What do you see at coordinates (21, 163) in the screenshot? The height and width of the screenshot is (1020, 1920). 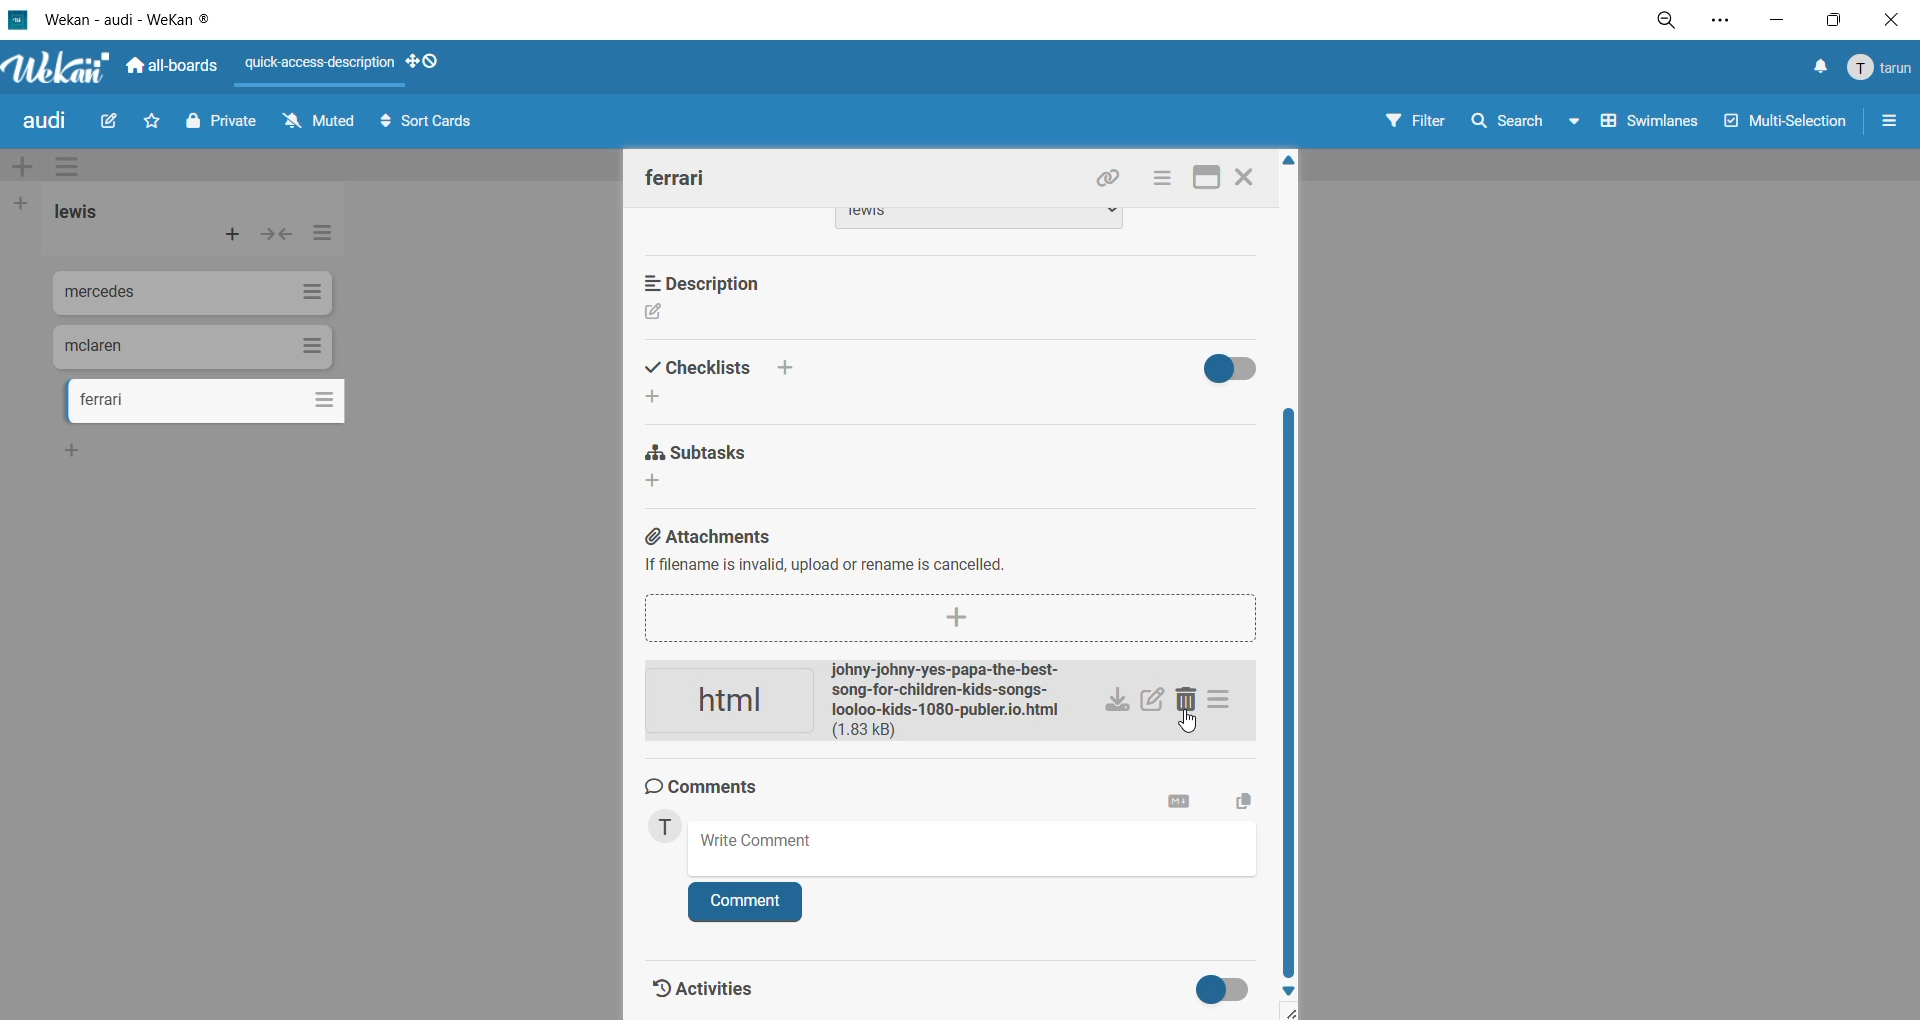 I see `add swimlane` at bounding box center [21, 163].